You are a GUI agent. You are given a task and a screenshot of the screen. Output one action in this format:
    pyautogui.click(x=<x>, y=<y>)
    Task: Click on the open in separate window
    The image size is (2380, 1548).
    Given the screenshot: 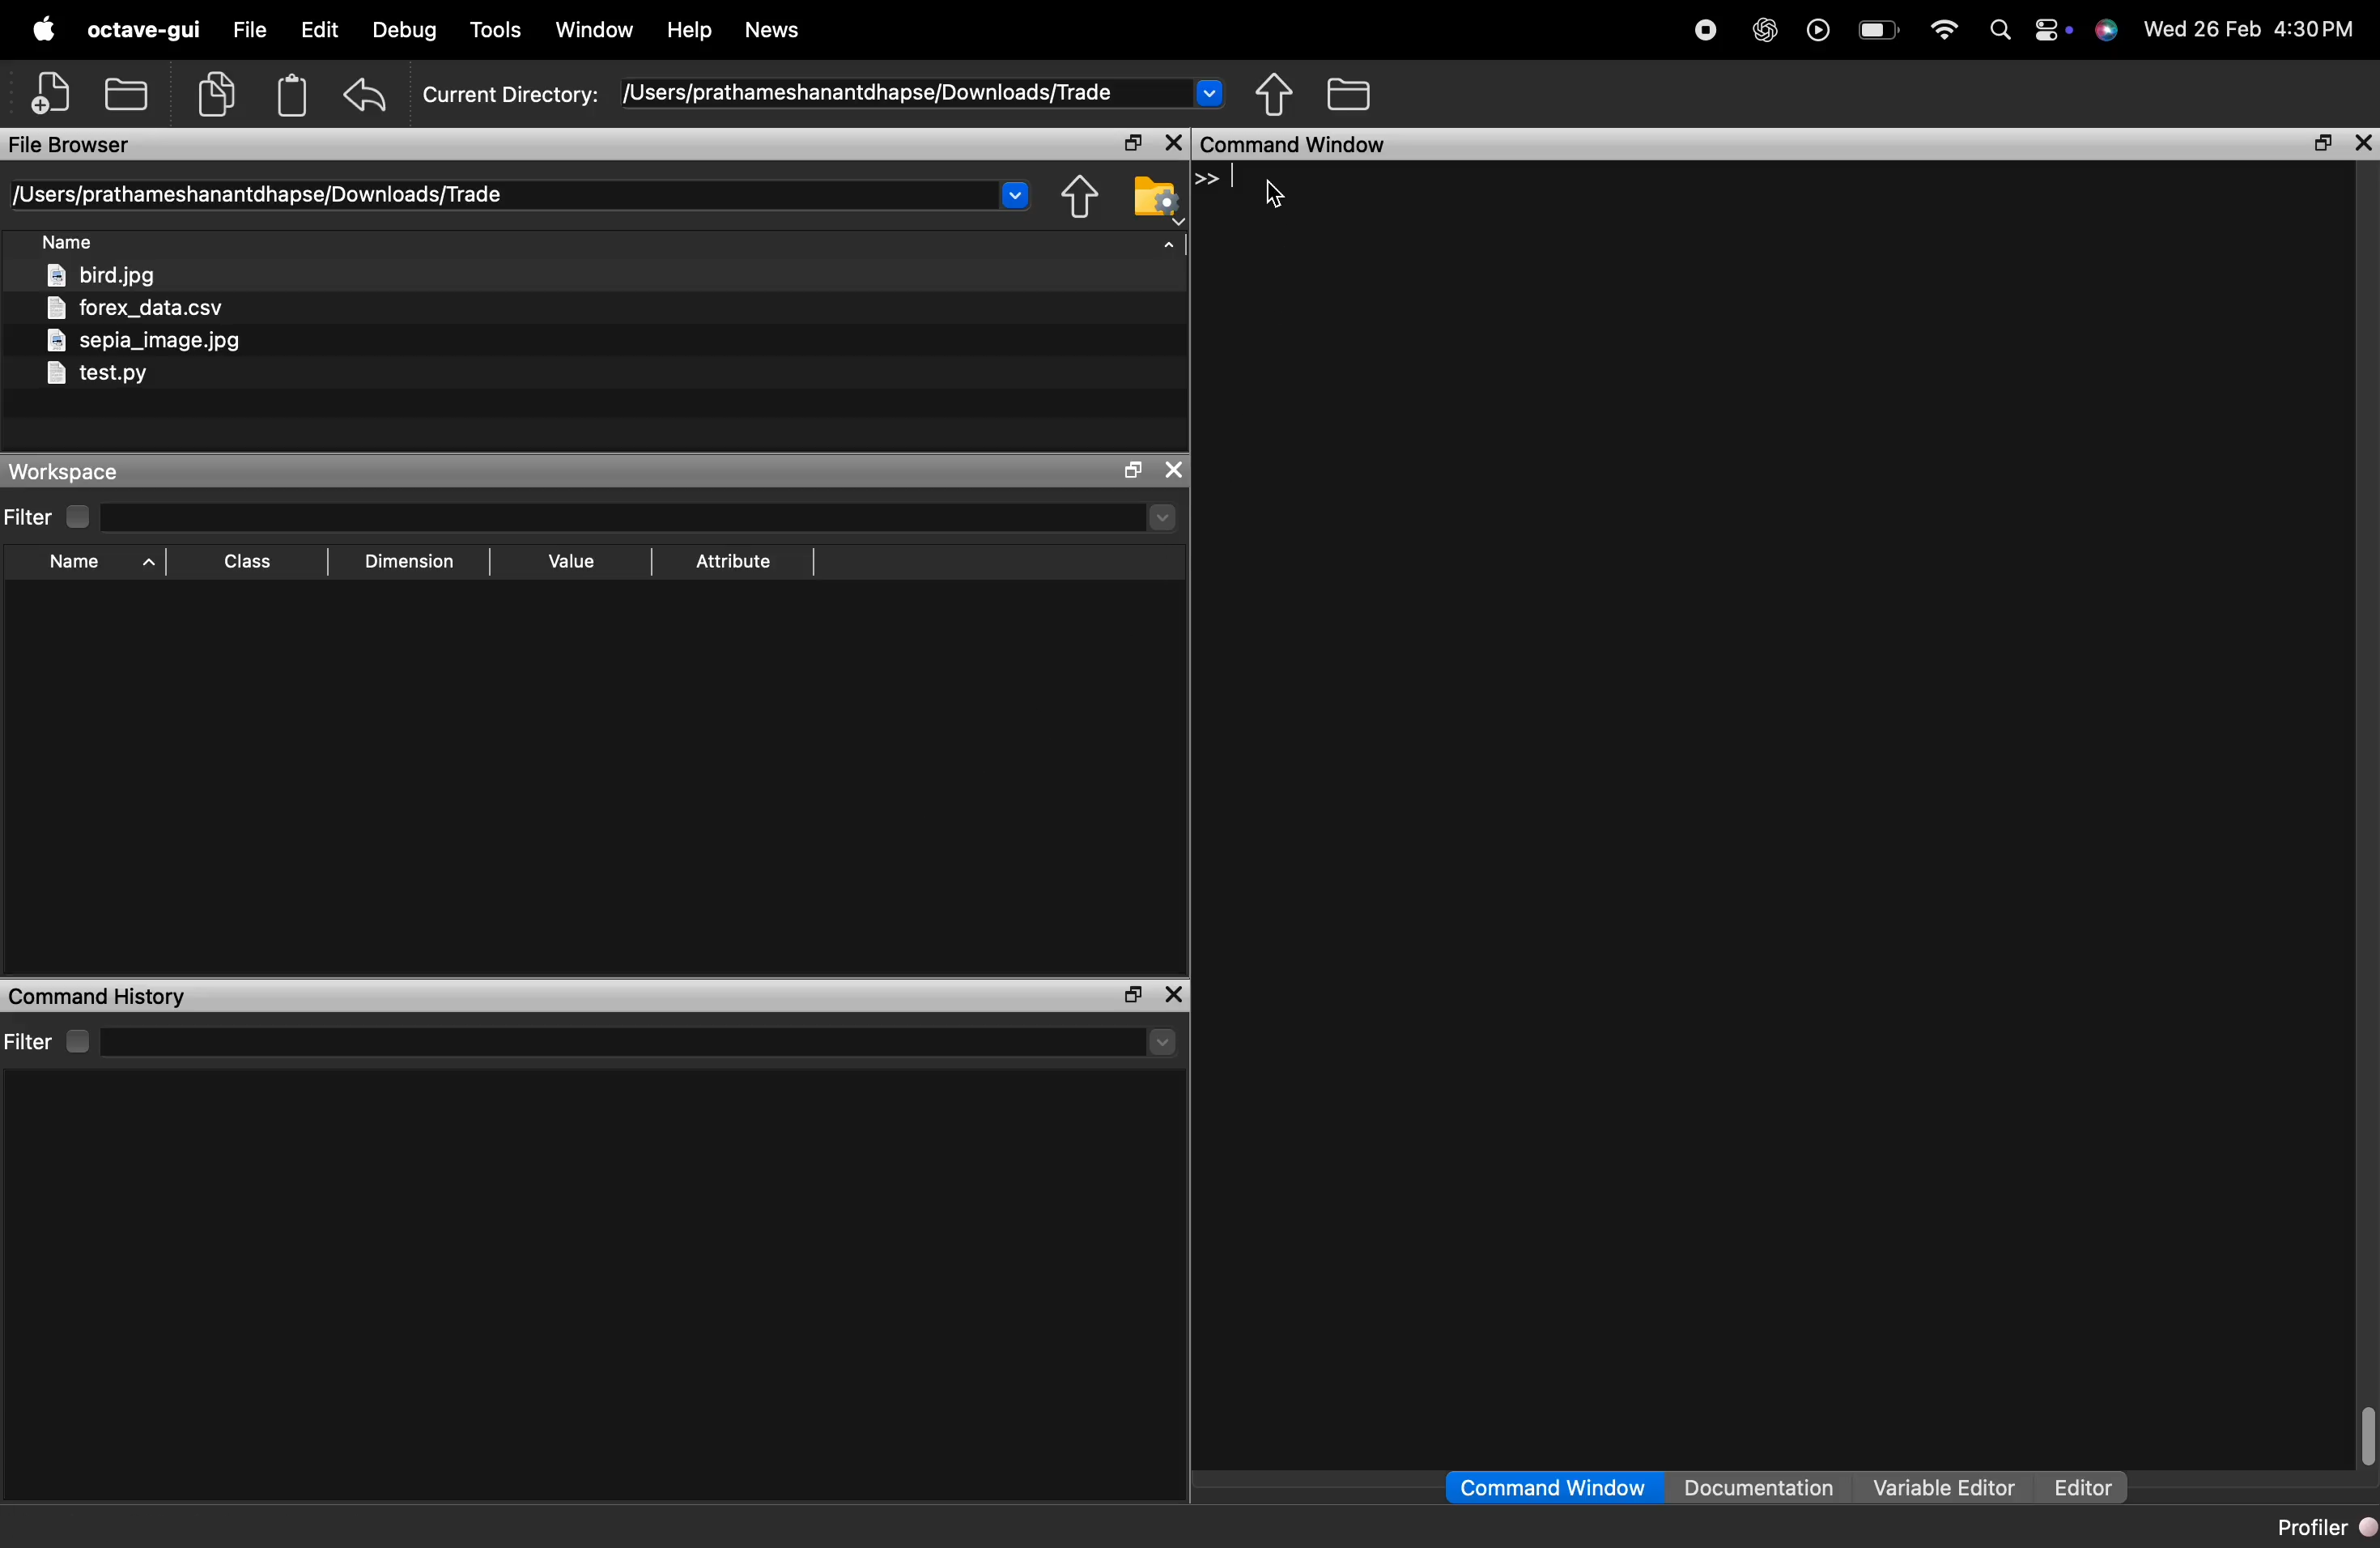 What is the action you would take?
    pyautogui.click(x=1134, y=469)
    